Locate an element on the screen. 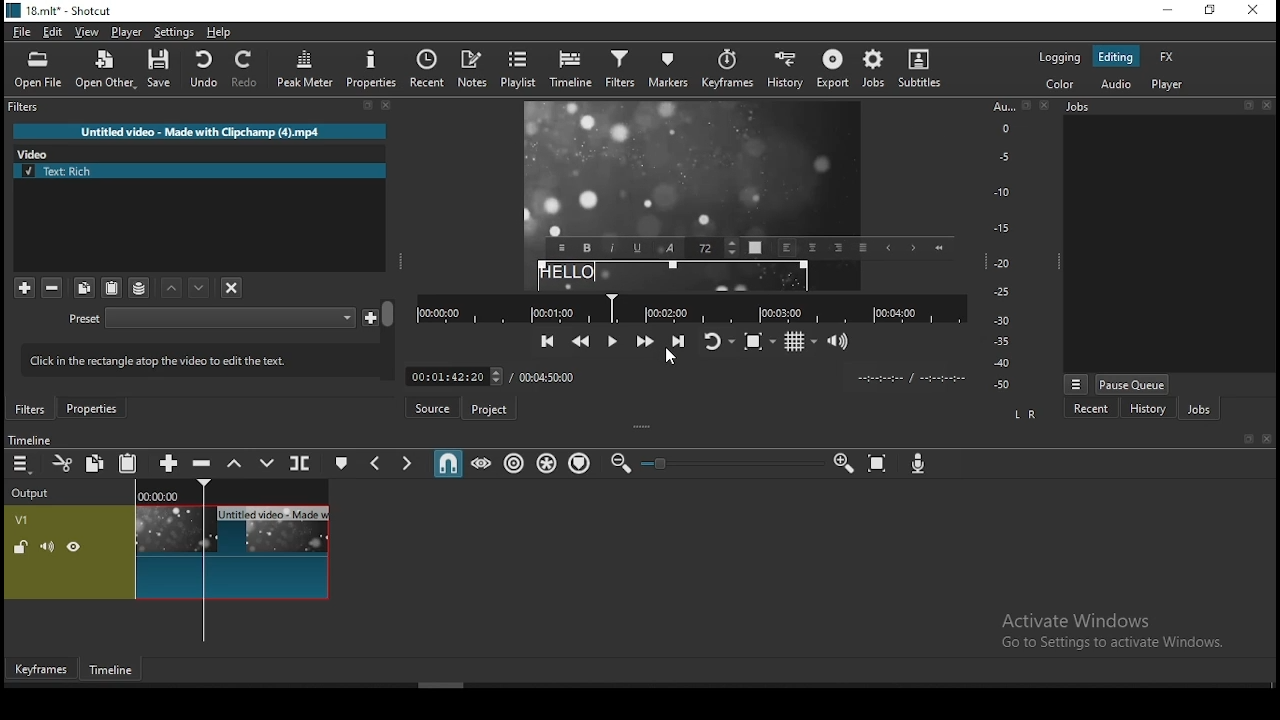 The height and width of the screenshot is (720, 1280). source is located at coordinates (431, 407).